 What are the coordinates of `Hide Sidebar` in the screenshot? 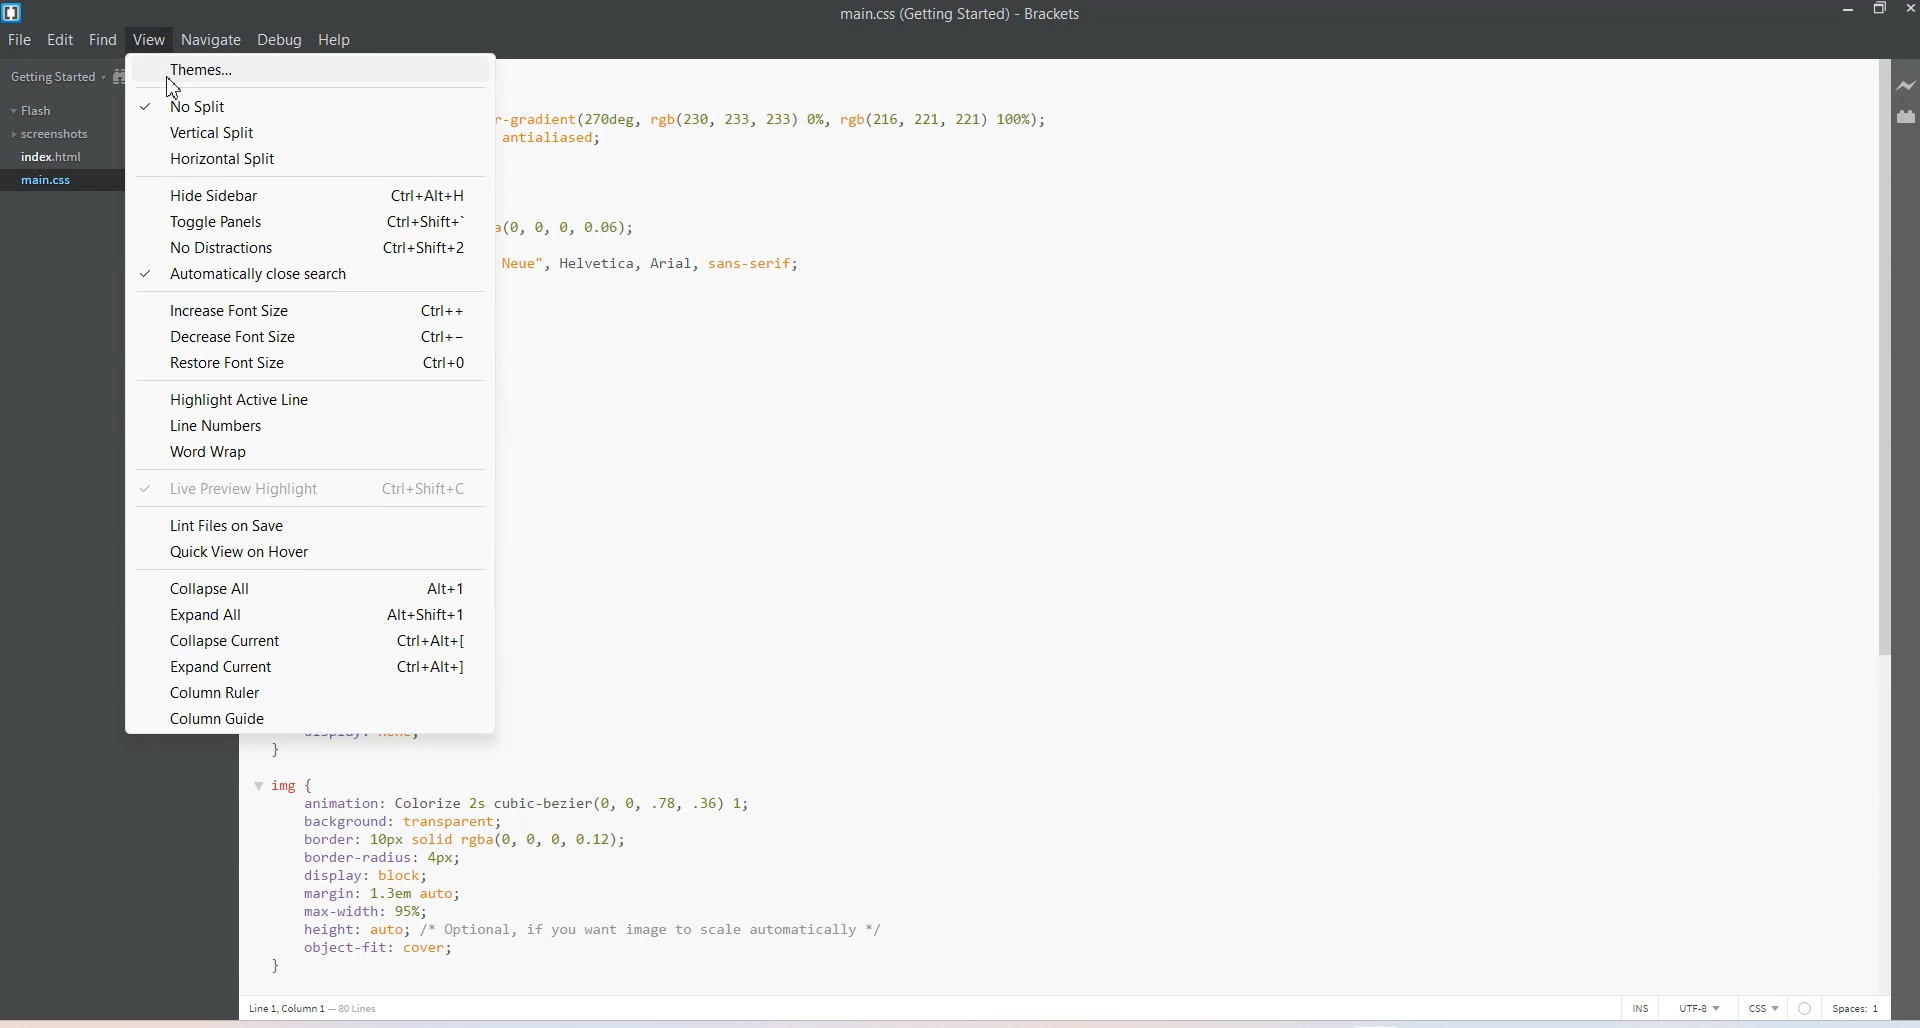 It's located at (309, 194).